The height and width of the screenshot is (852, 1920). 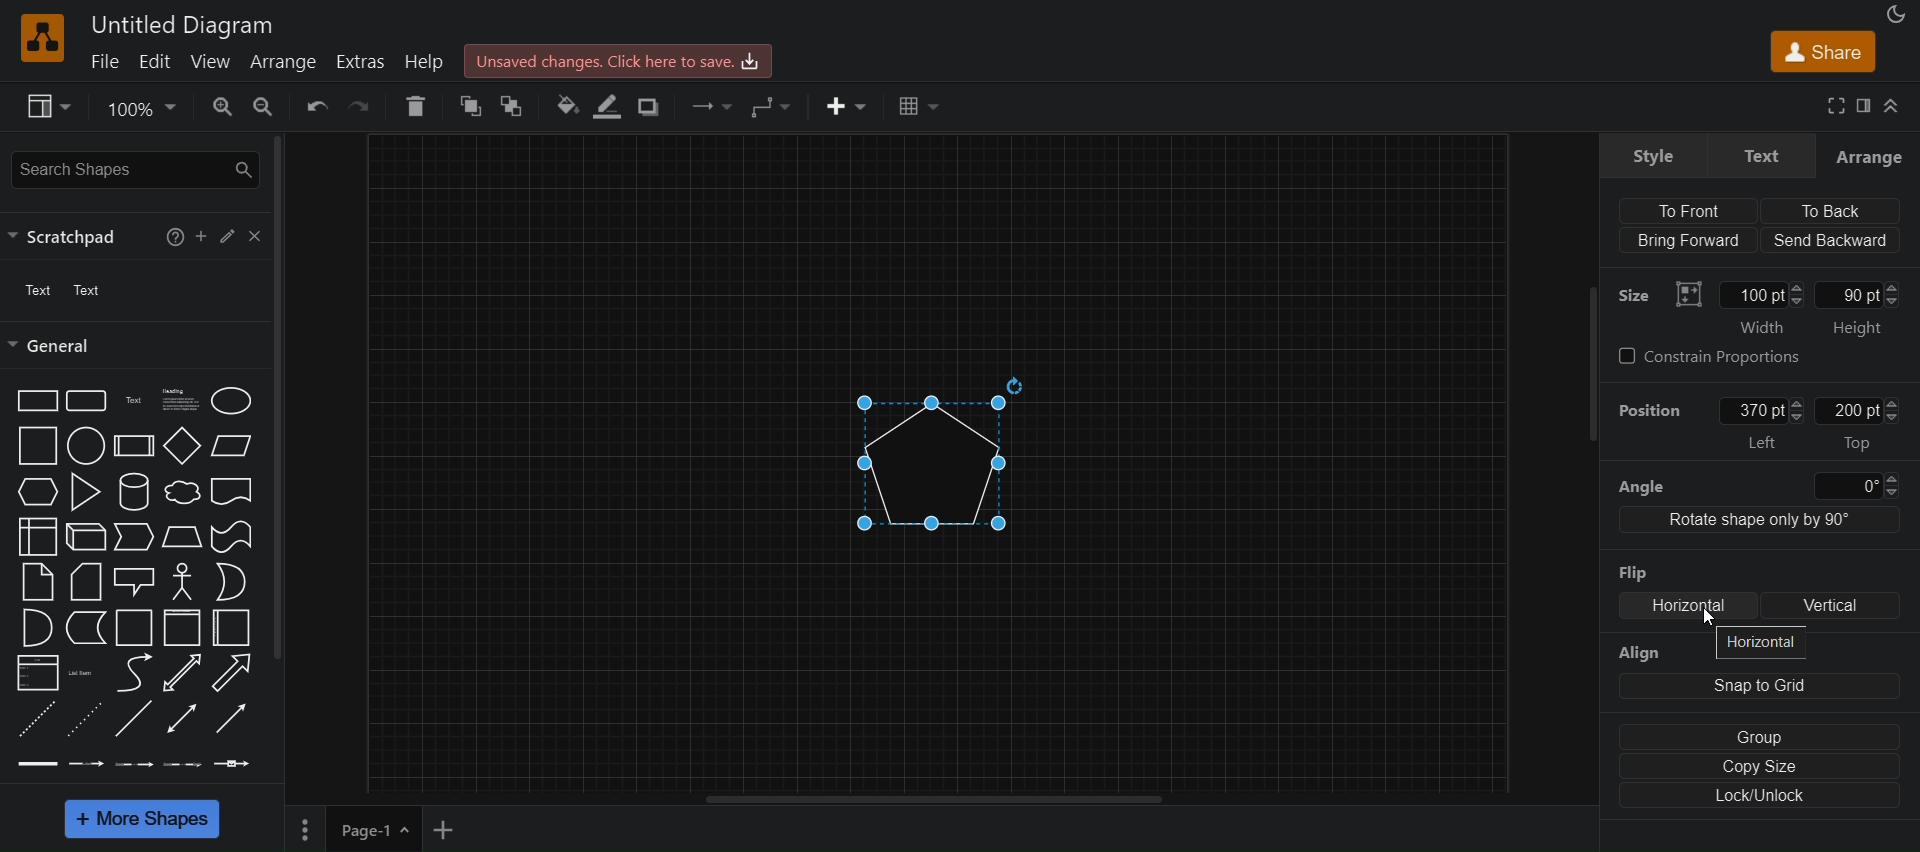 I want to click on Visual representation  of Size, so click(x=1688, y=294).